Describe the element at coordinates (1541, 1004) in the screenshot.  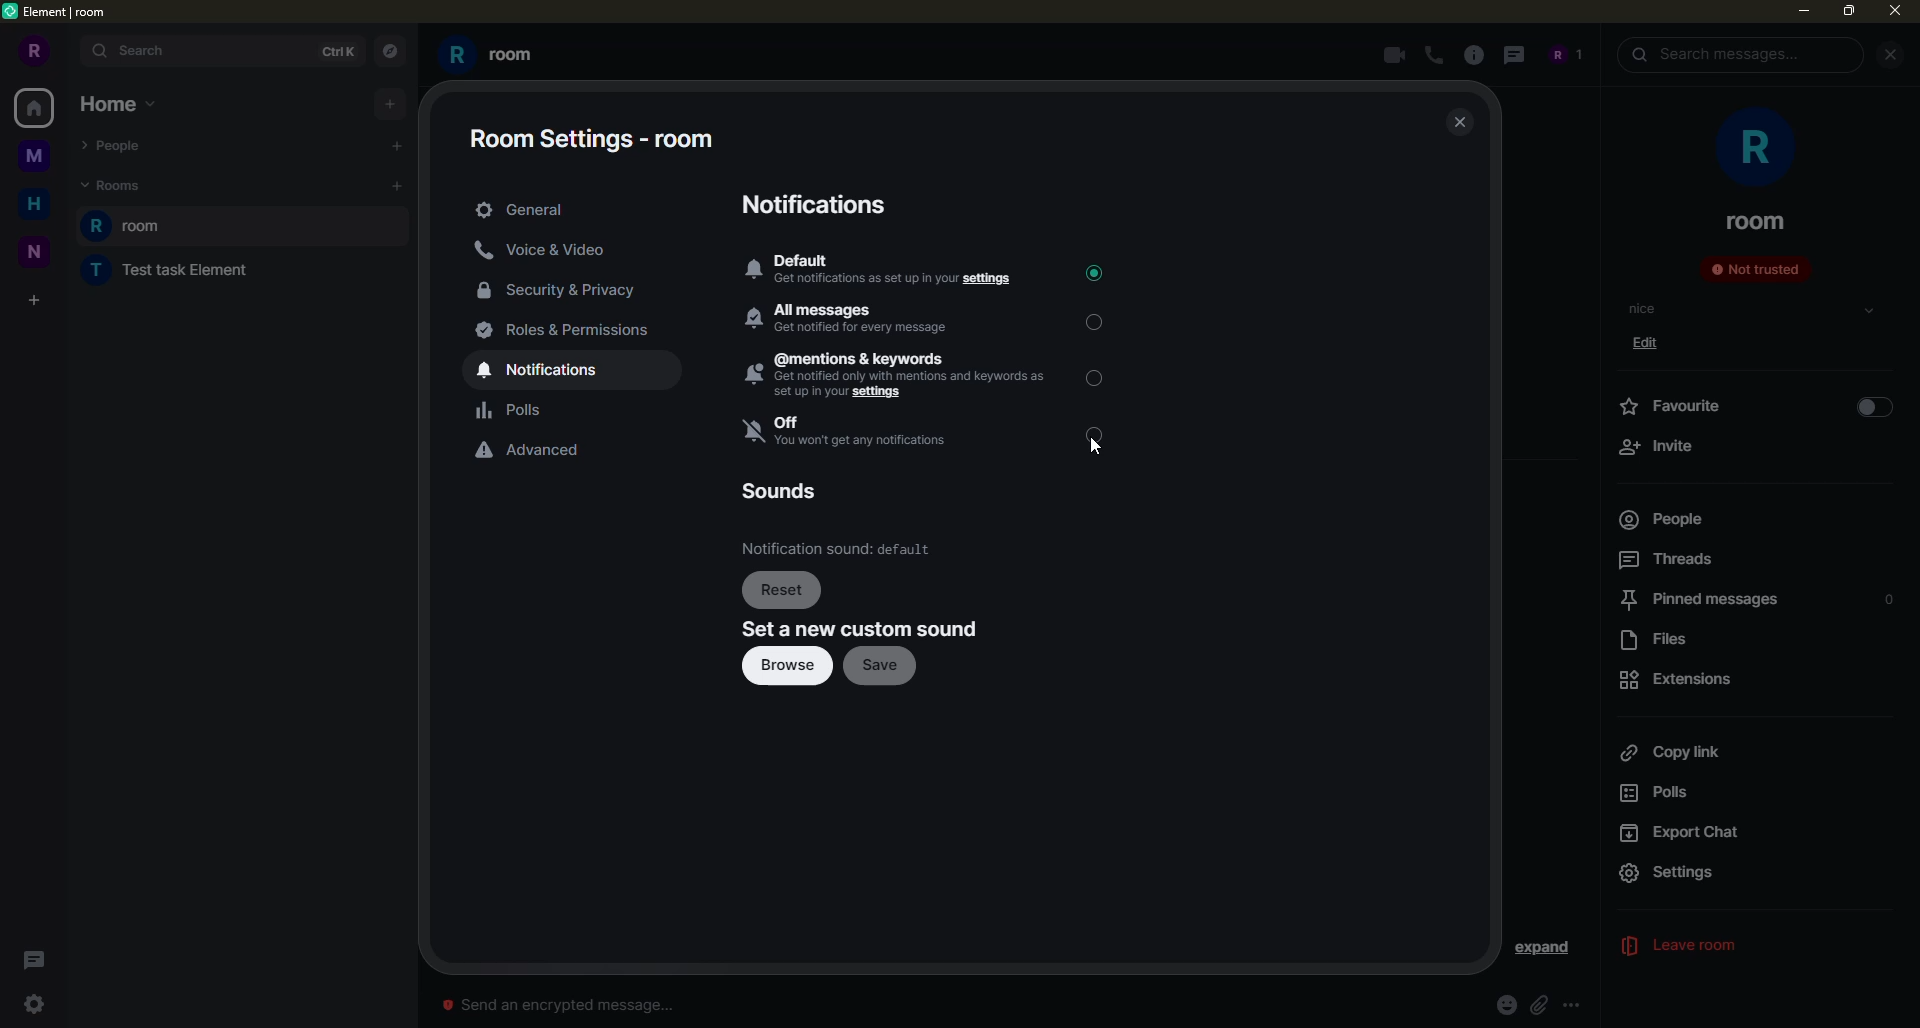
I see `attachment` at that location.